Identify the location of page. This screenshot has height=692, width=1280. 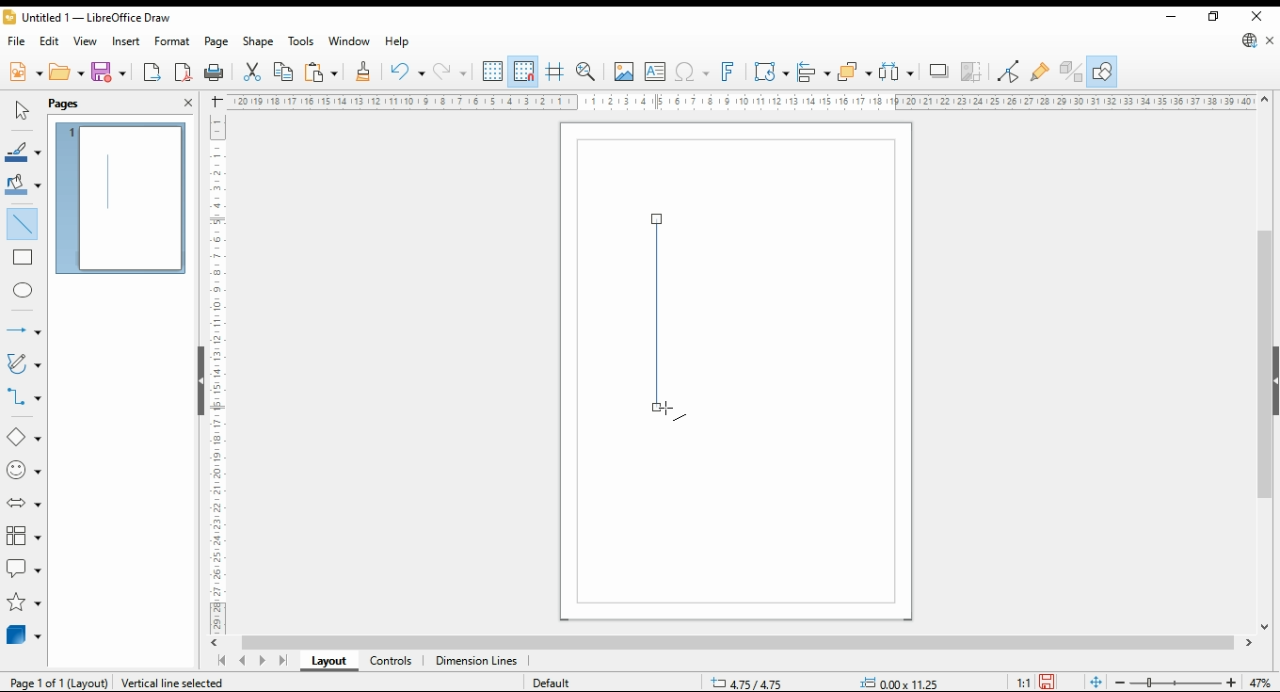
(218, 42).